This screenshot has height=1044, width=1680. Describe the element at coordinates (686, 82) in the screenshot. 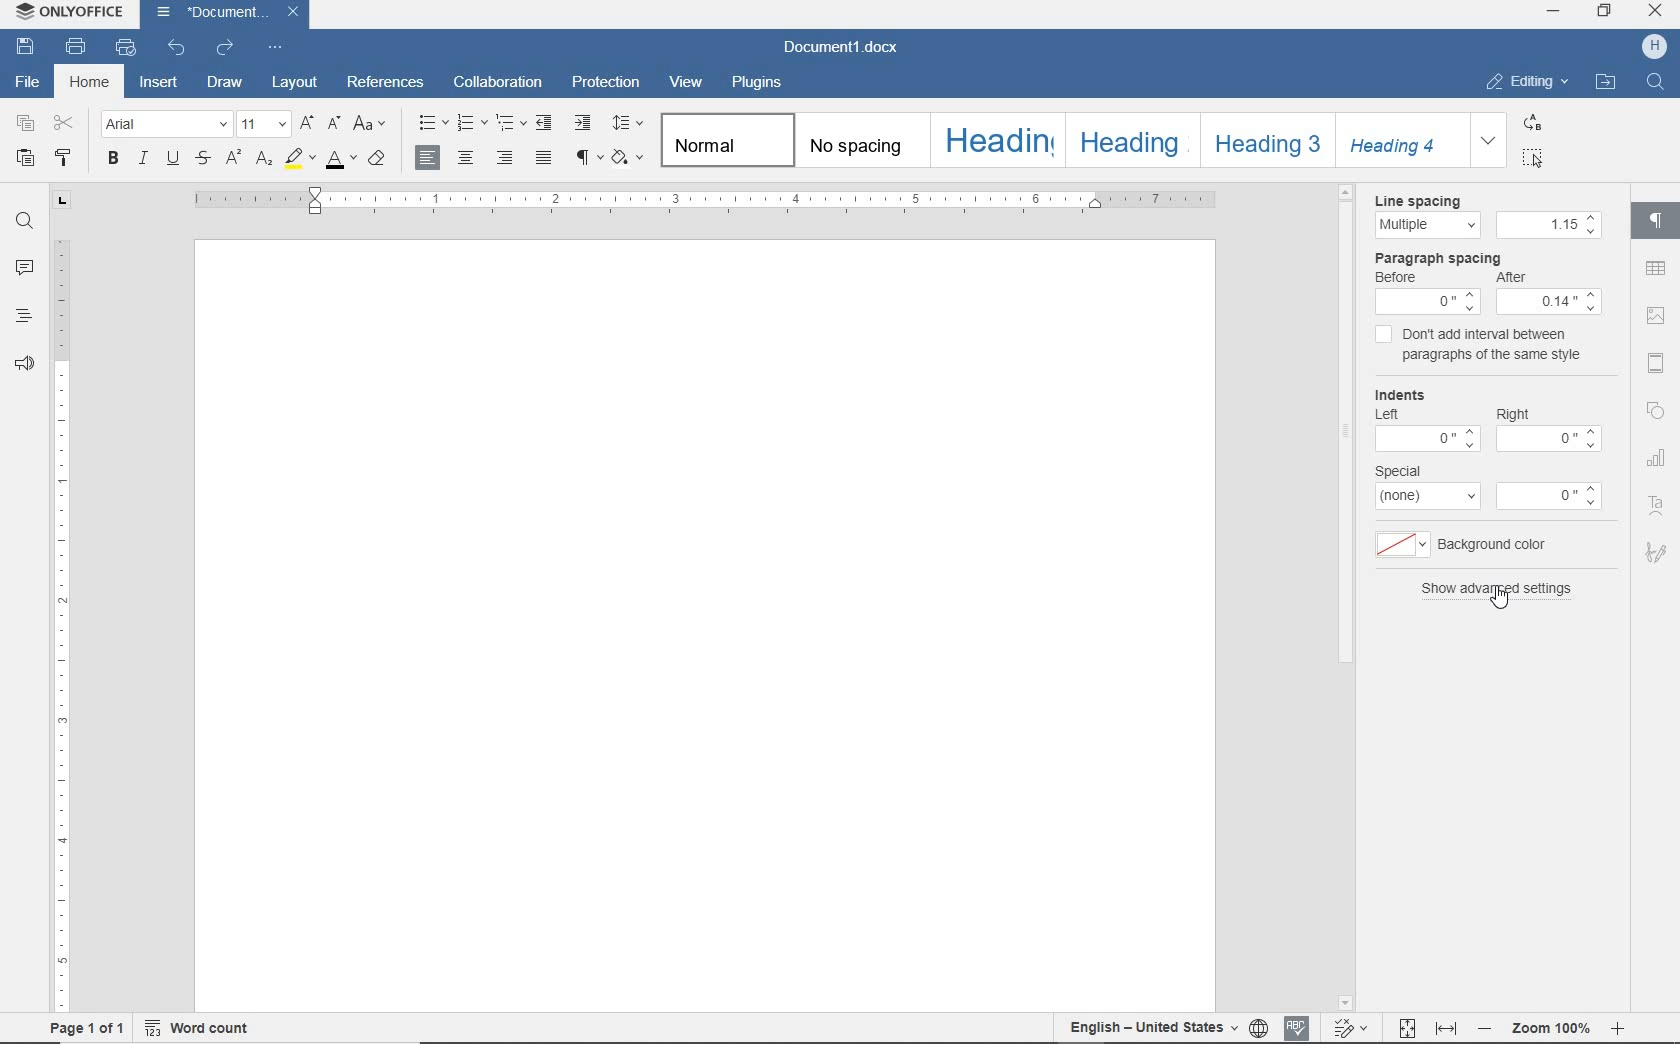

I see `view` at that location.